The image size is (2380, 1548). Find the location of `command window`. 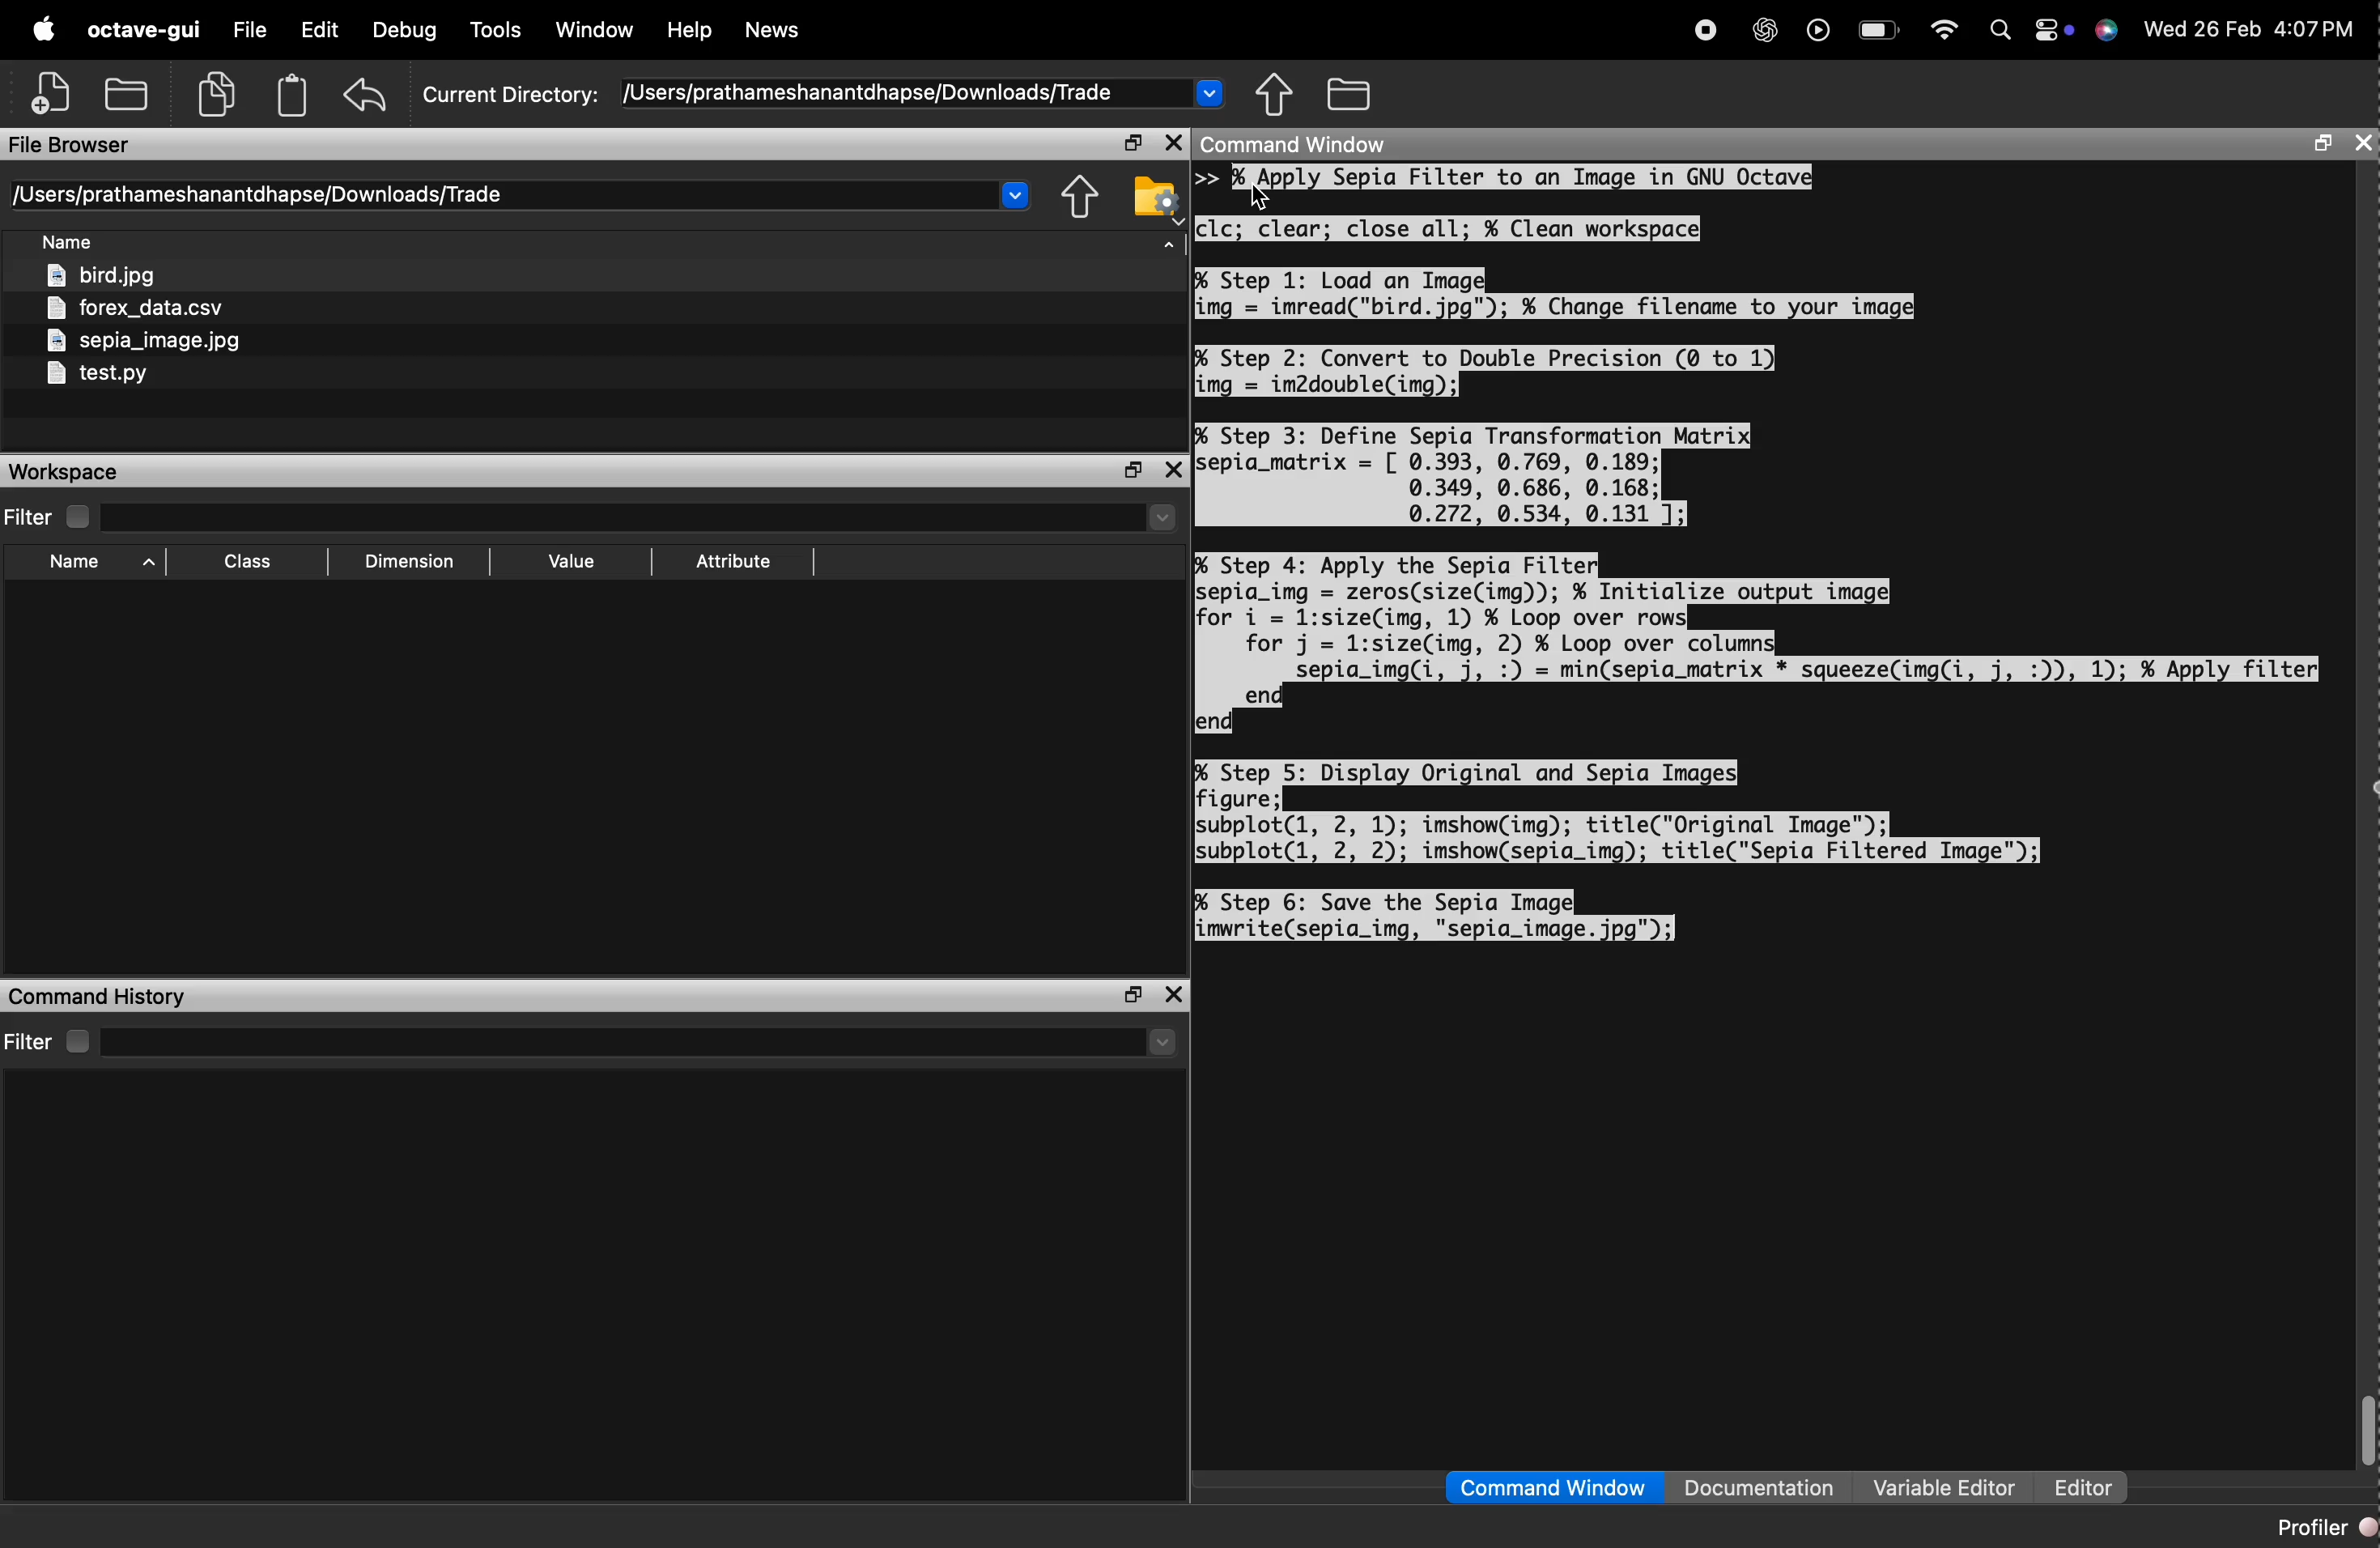

command window is located at coordinates (1552, 1486).